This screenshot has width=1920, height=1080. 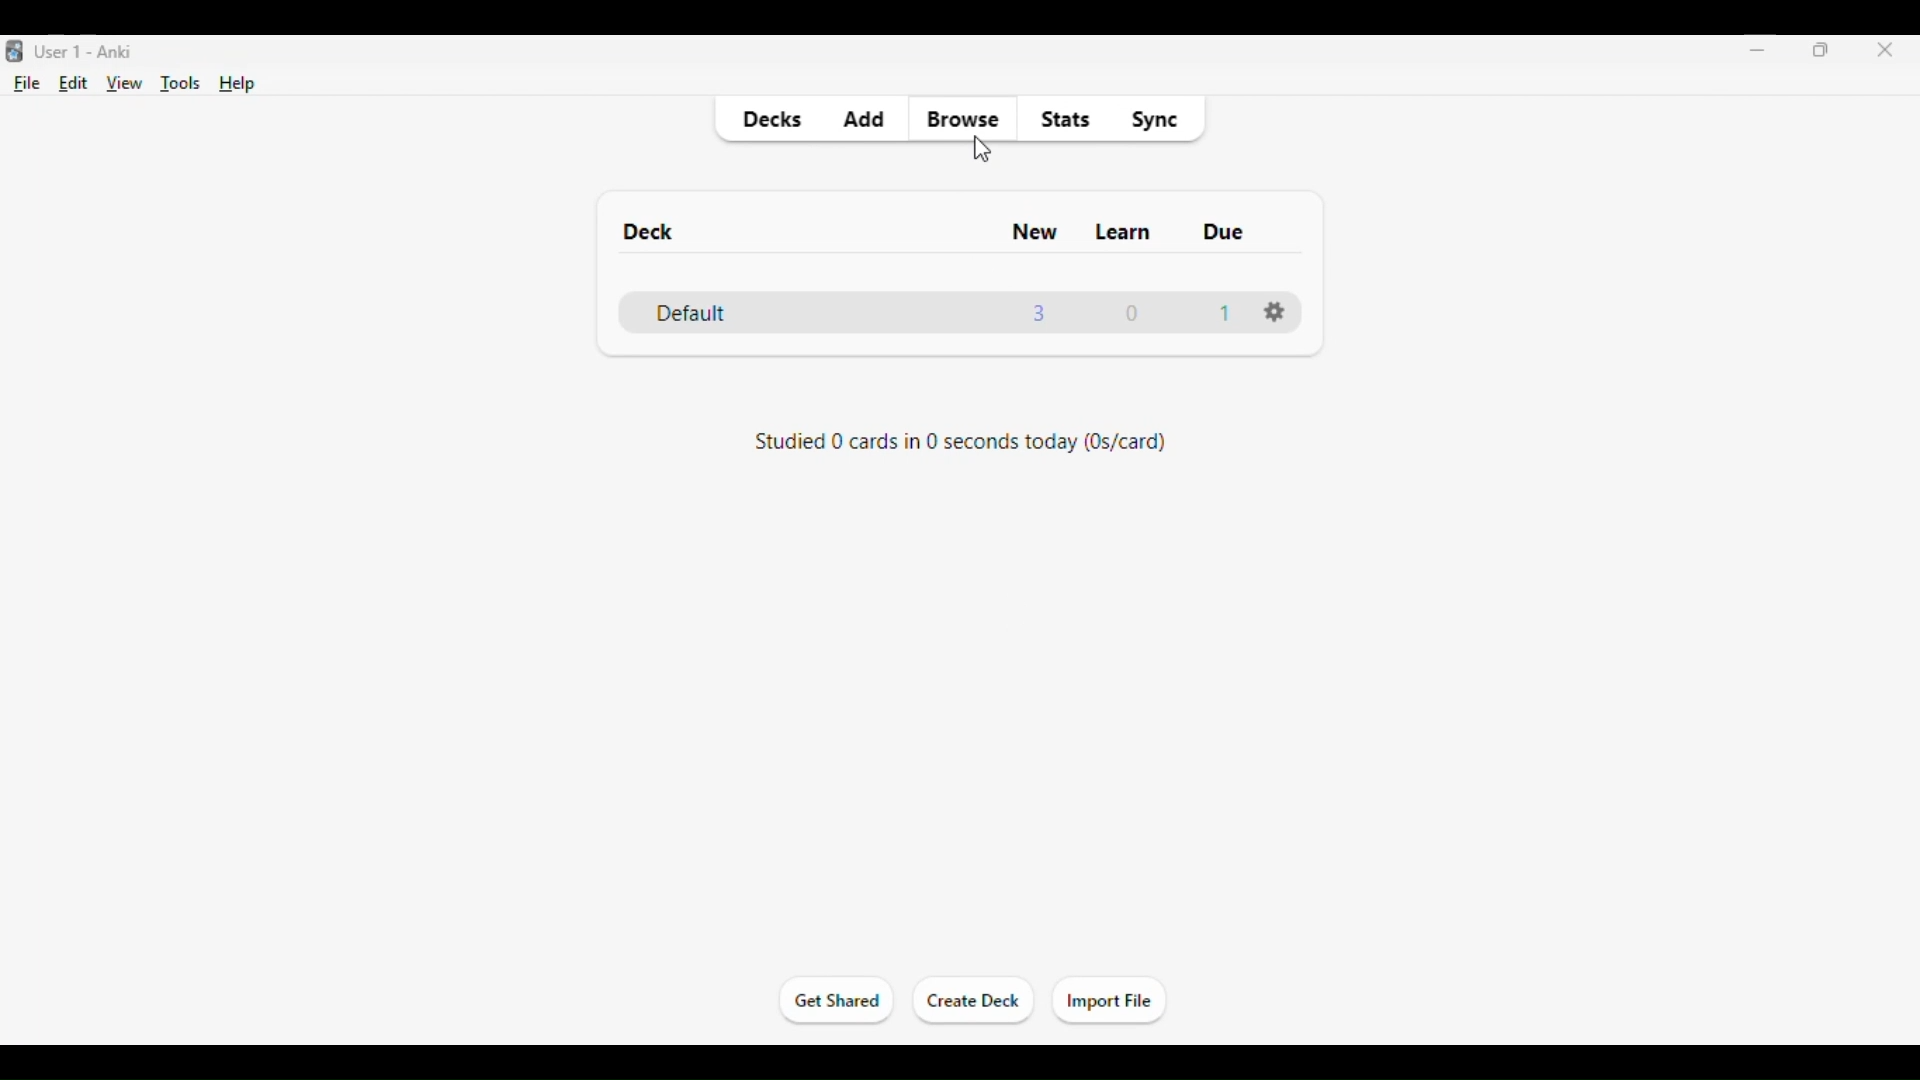 What do you see at coordinates (964, 120) in the screenshot?
I see `browse` at bounding box center [964, 120].